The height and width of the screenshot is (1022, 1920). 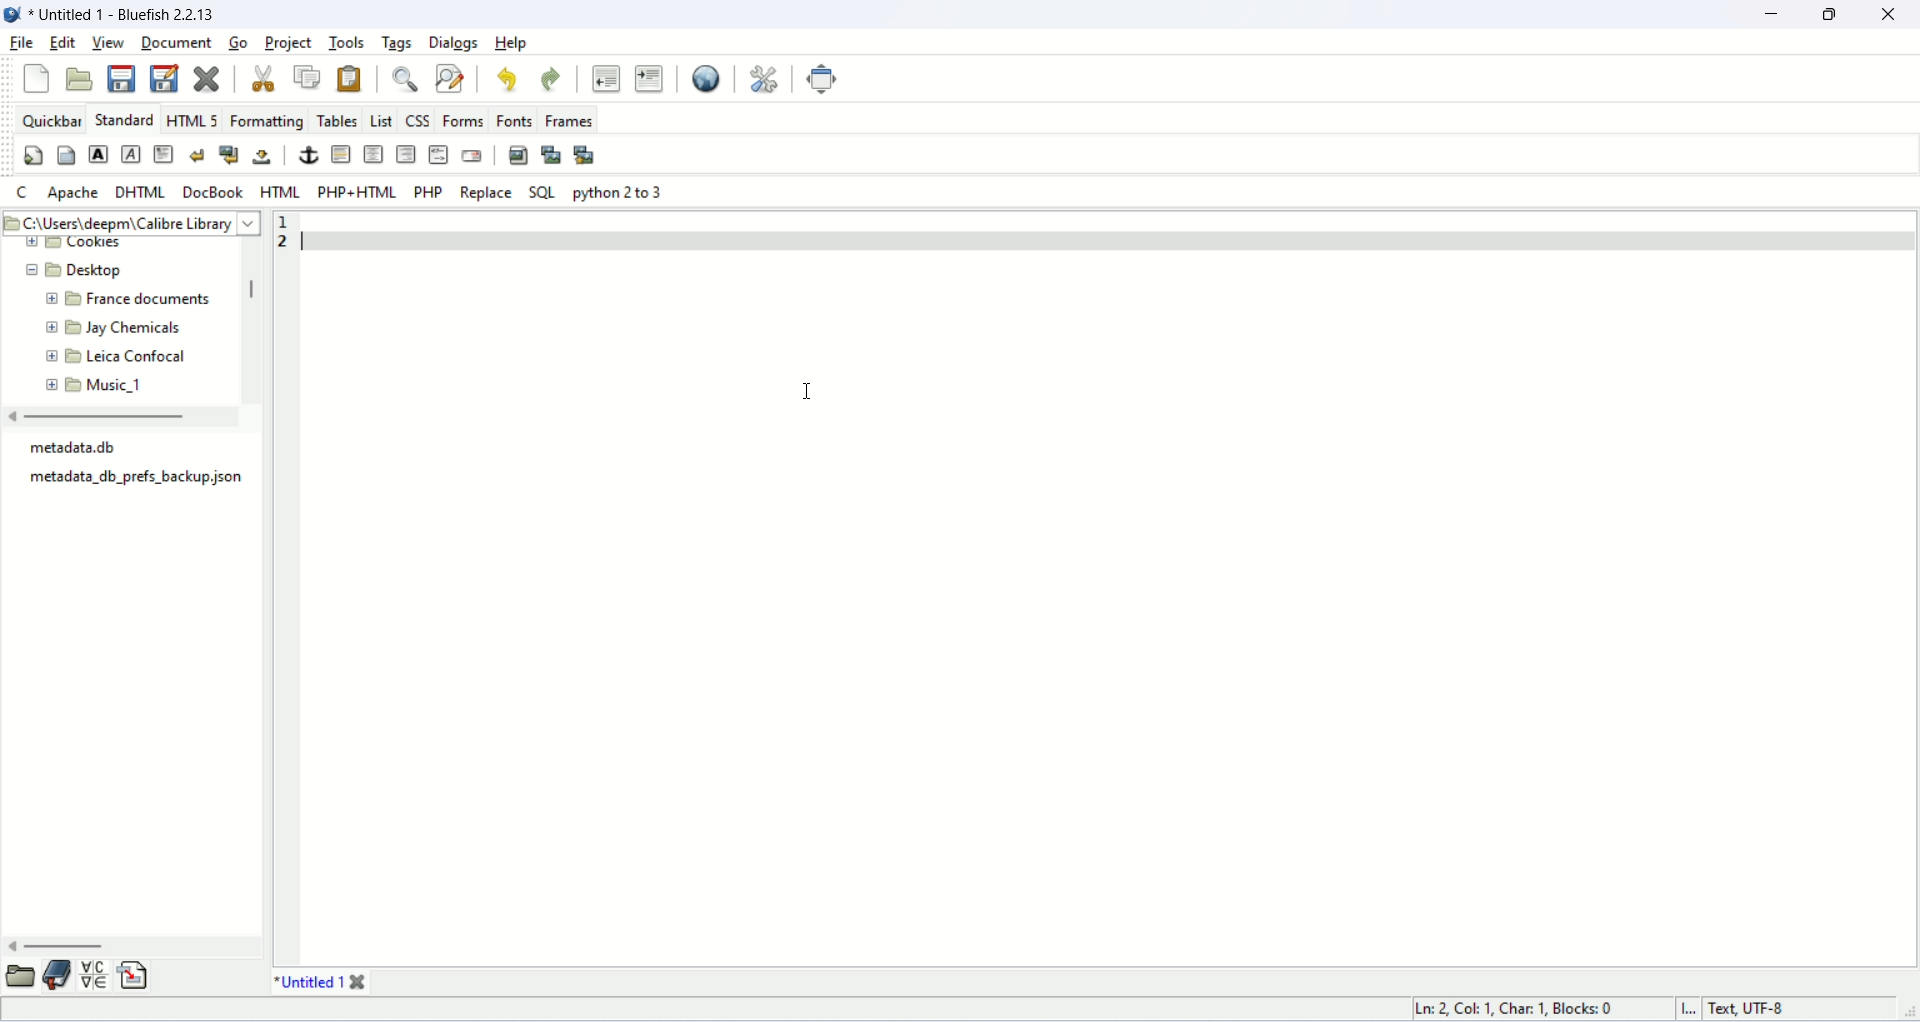 I want to click on DocBook, so click(x=215, y=192).